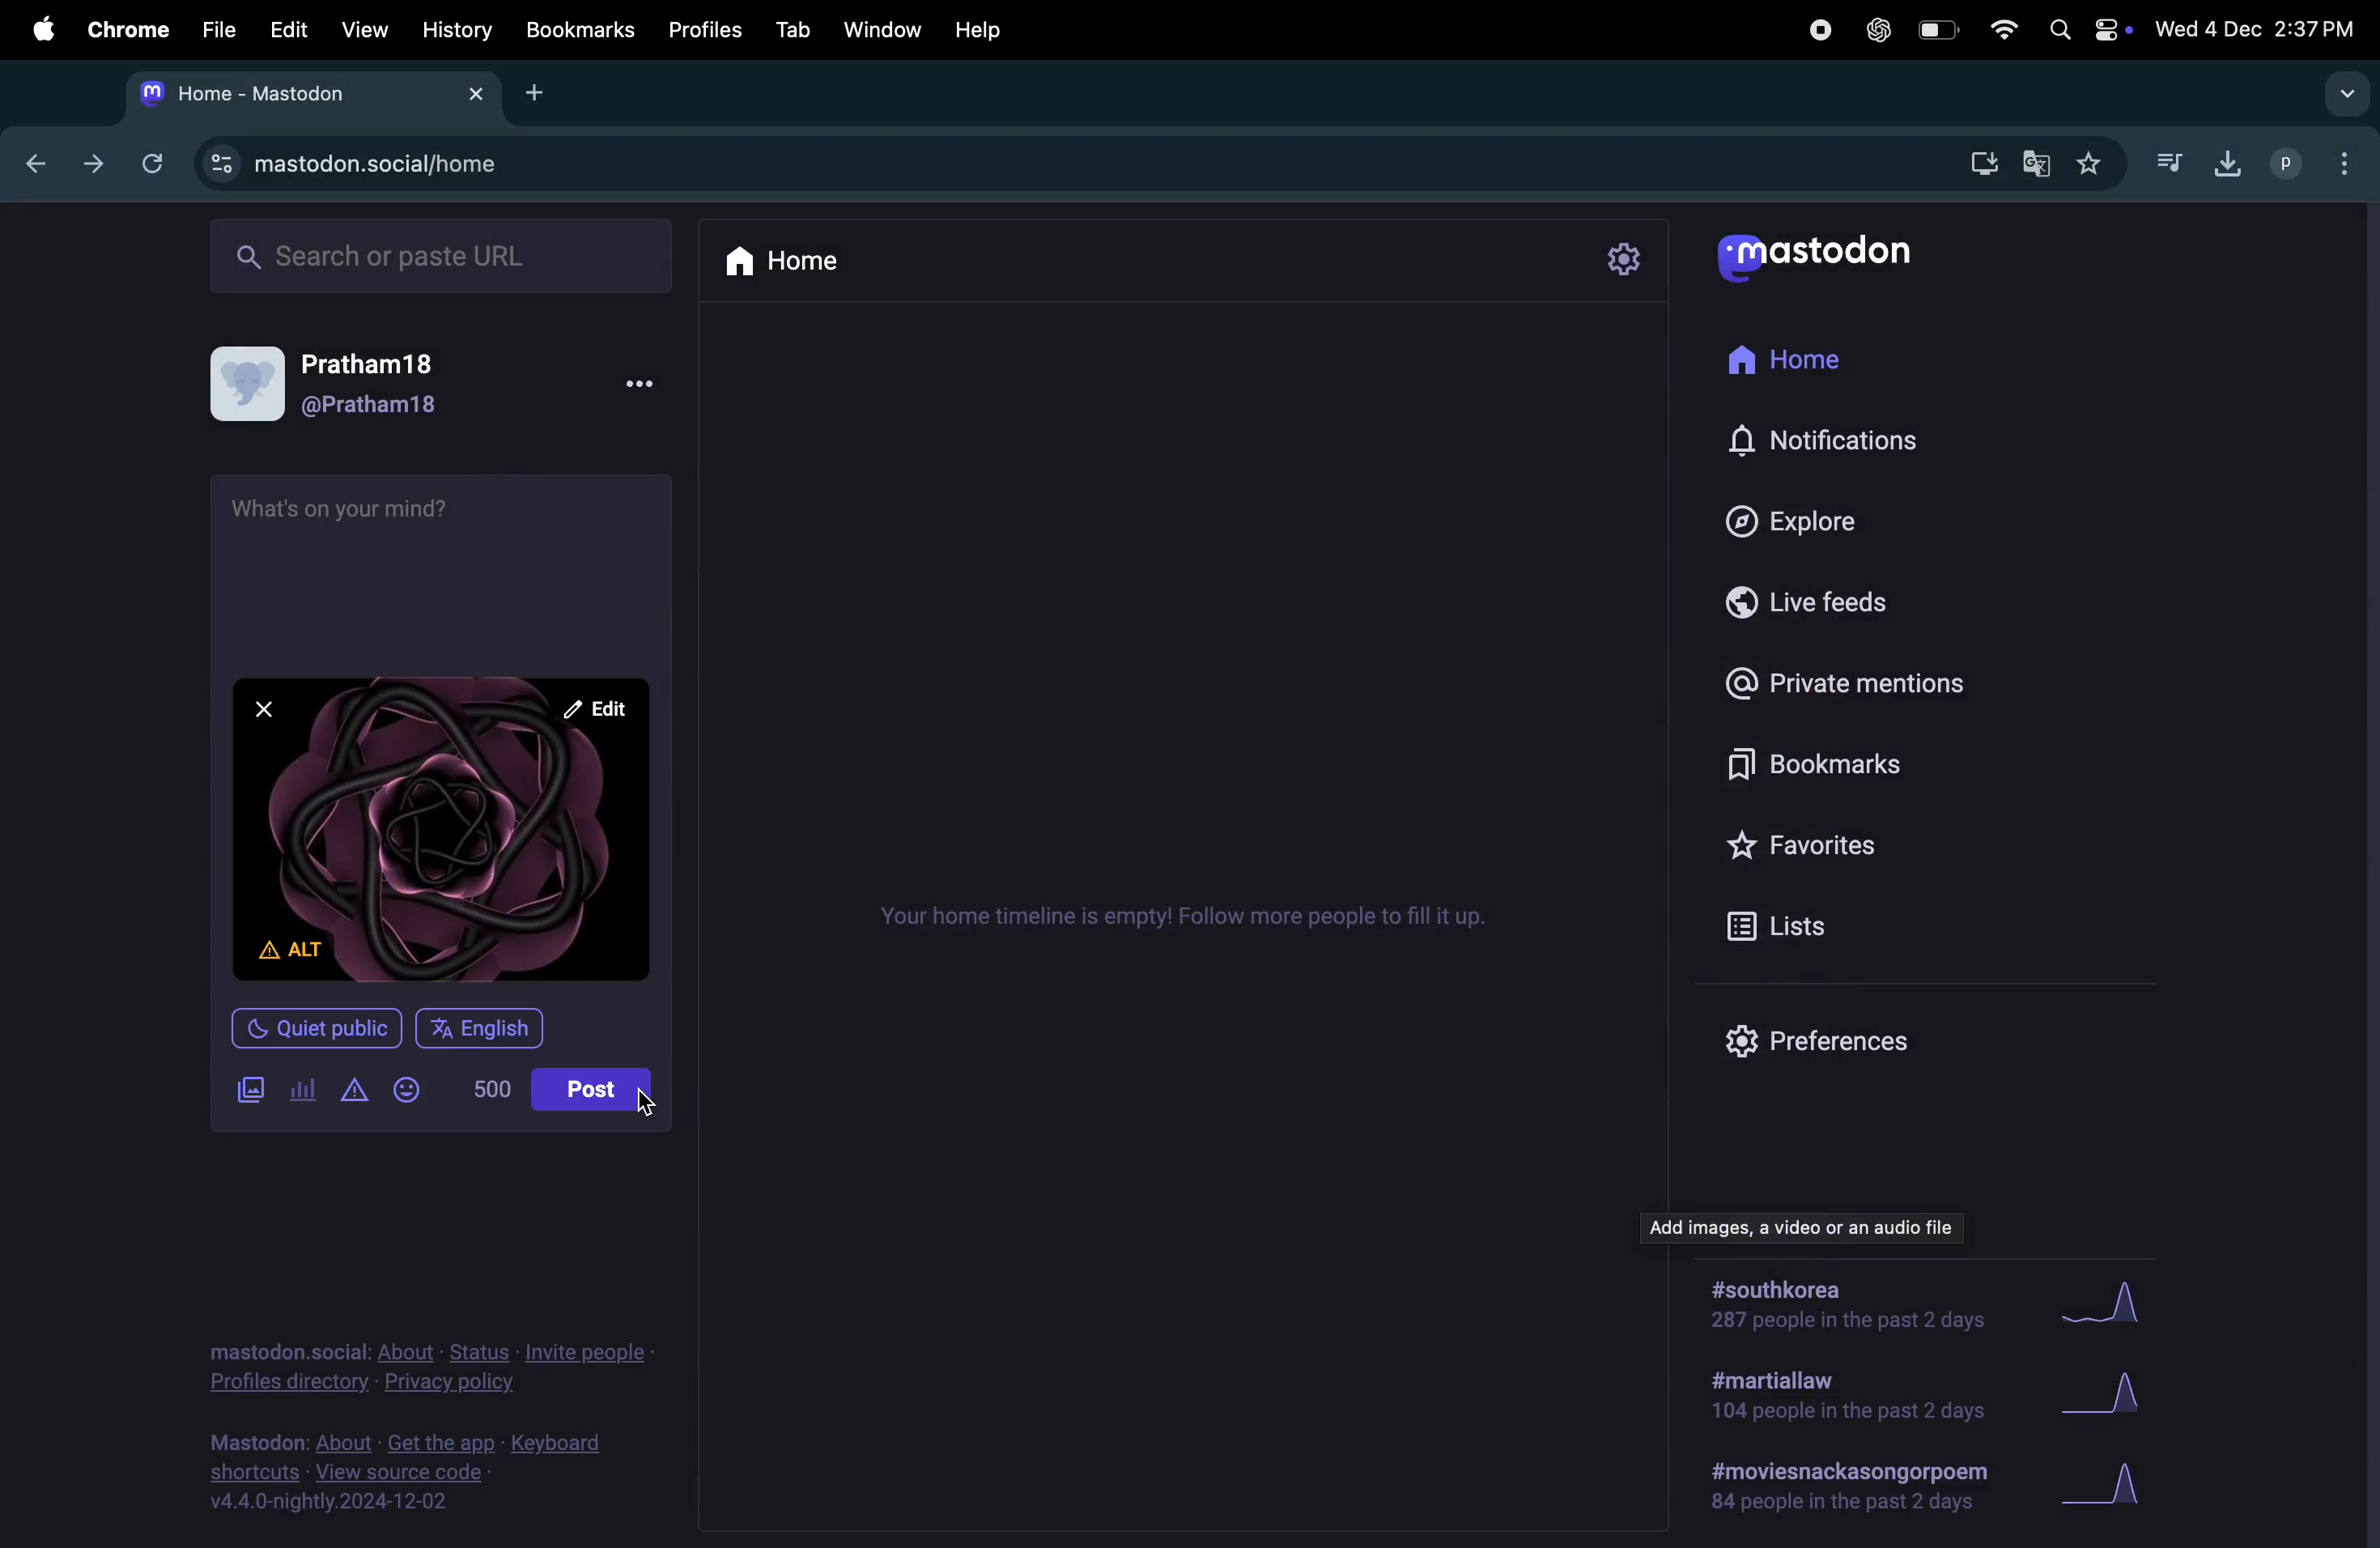 This screenshot has width=2380, height=1548. I want to click on lists, so click(1793, 924).